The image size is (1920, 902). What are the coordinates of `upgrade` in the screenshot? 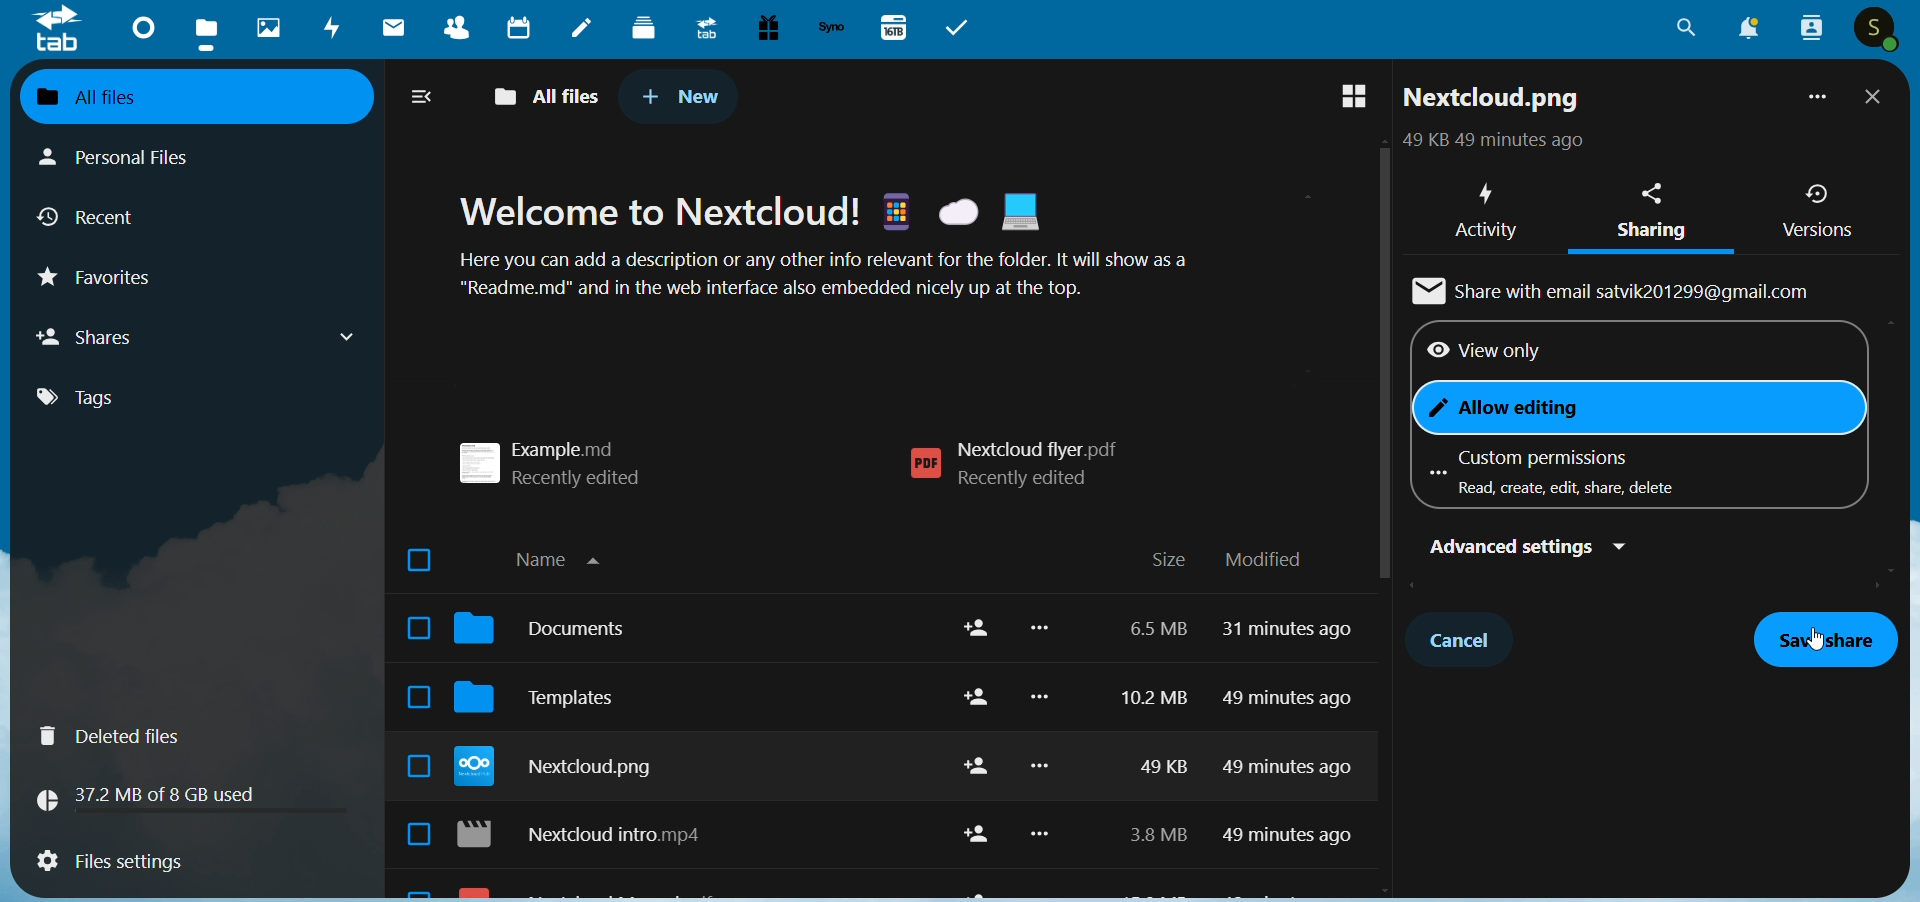 It's located at (703, 27).